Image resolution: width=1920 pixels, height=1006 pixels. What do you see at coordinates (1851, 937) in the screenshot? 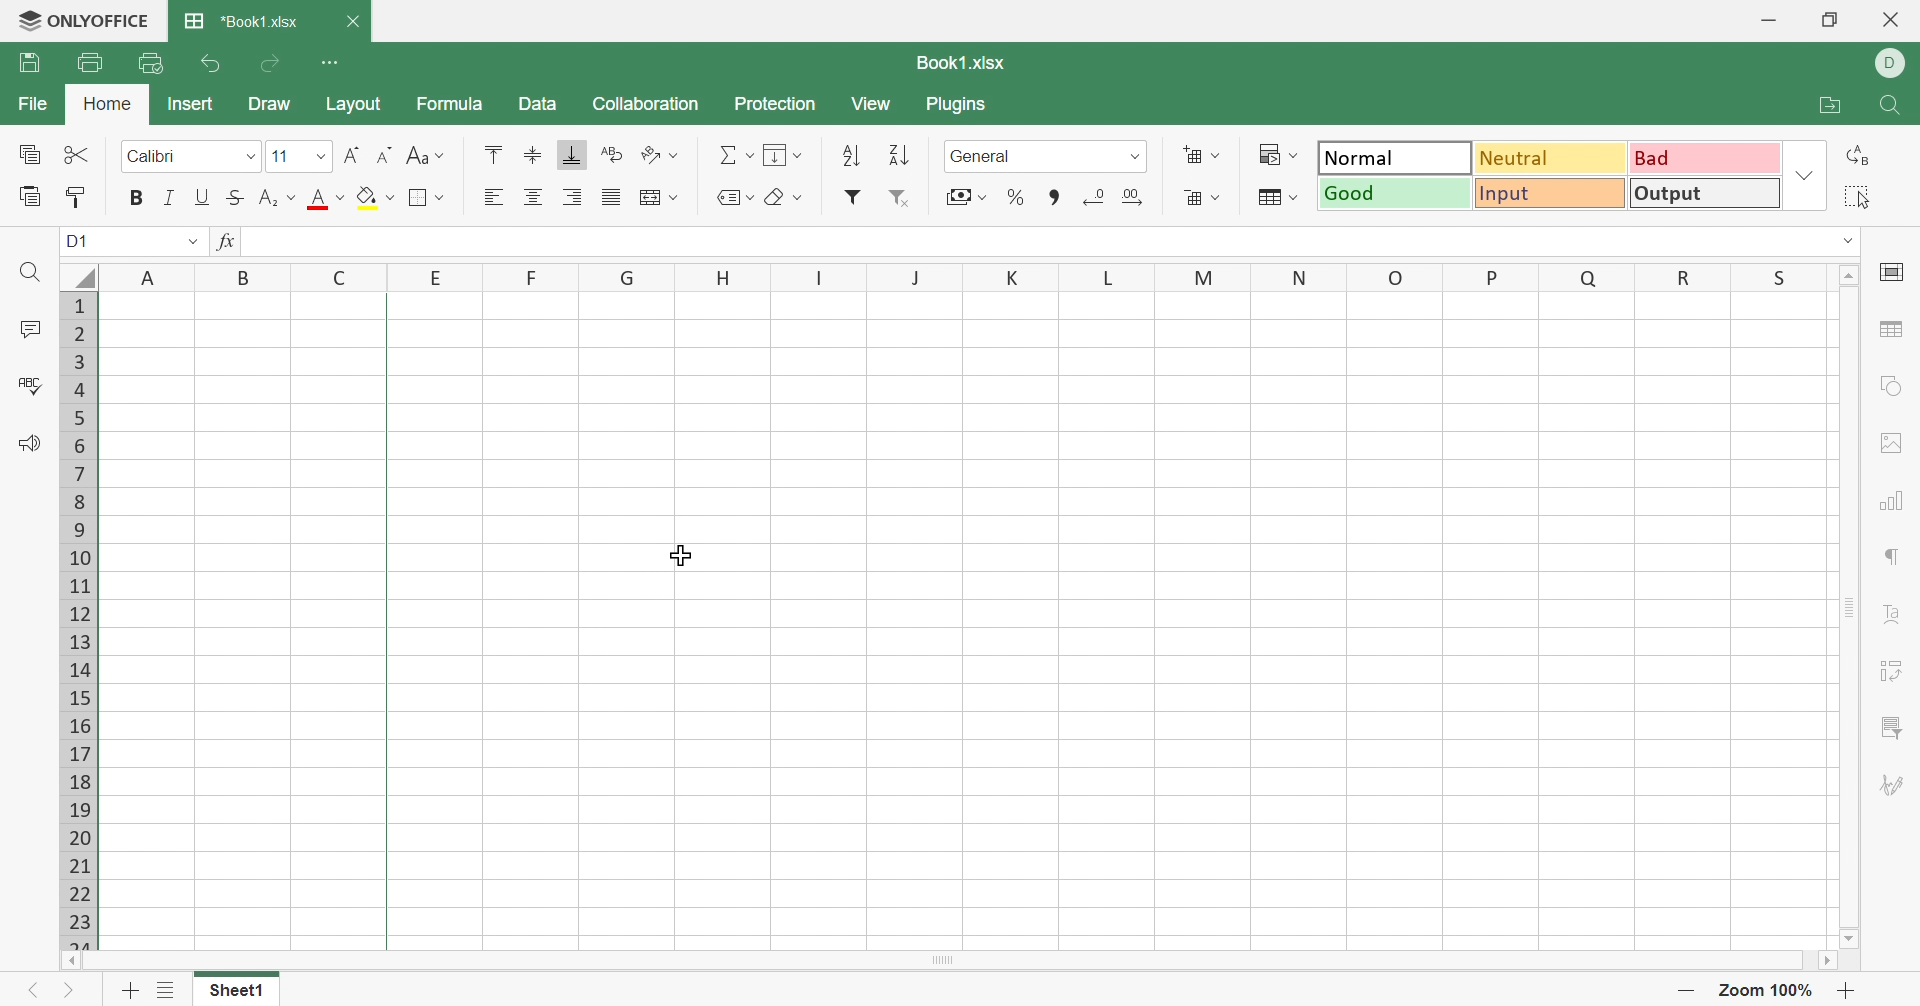
I see `Scroll Down` at bounding box center [1851, 937].